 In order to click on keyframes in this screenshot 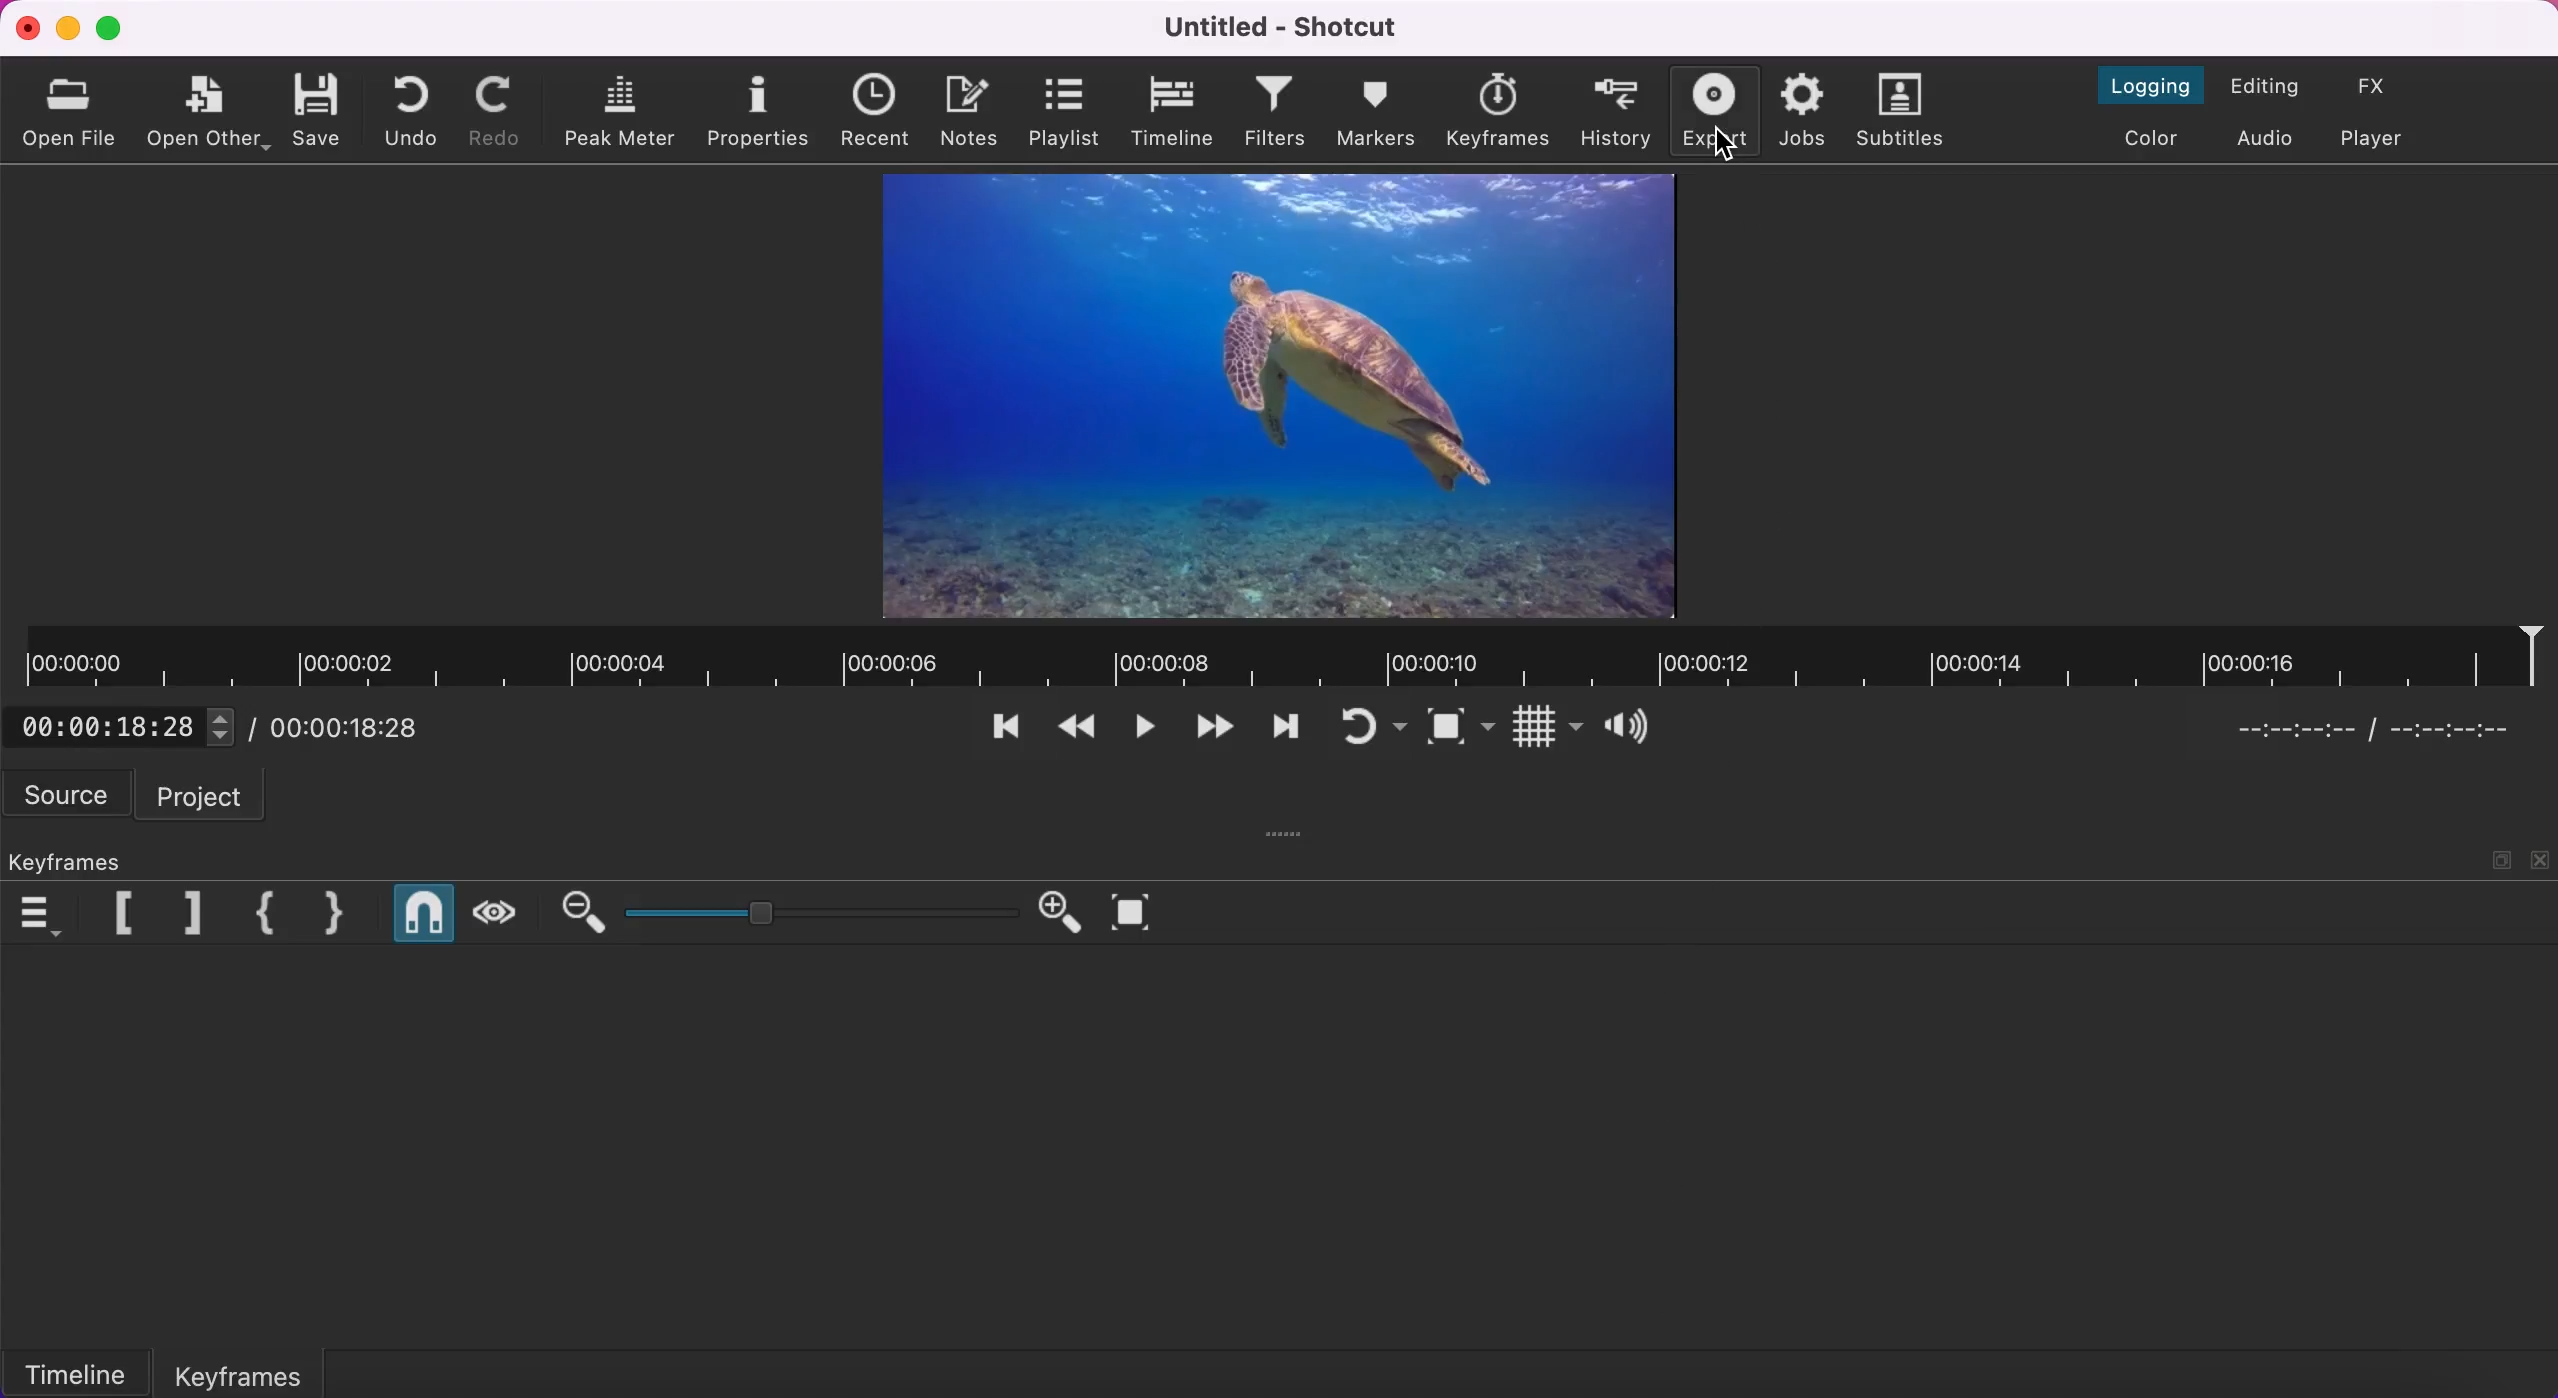, I will do `click(75, 856)`.